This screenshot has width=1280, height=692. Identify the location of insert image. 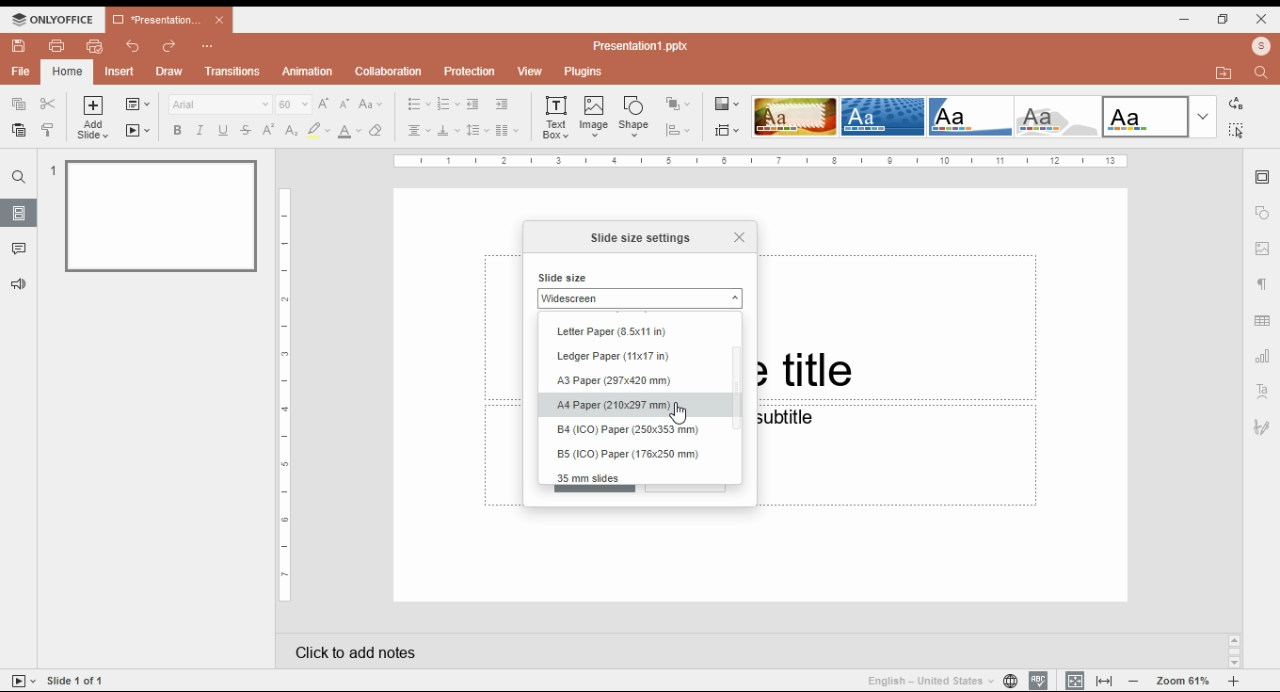
(595, 116).